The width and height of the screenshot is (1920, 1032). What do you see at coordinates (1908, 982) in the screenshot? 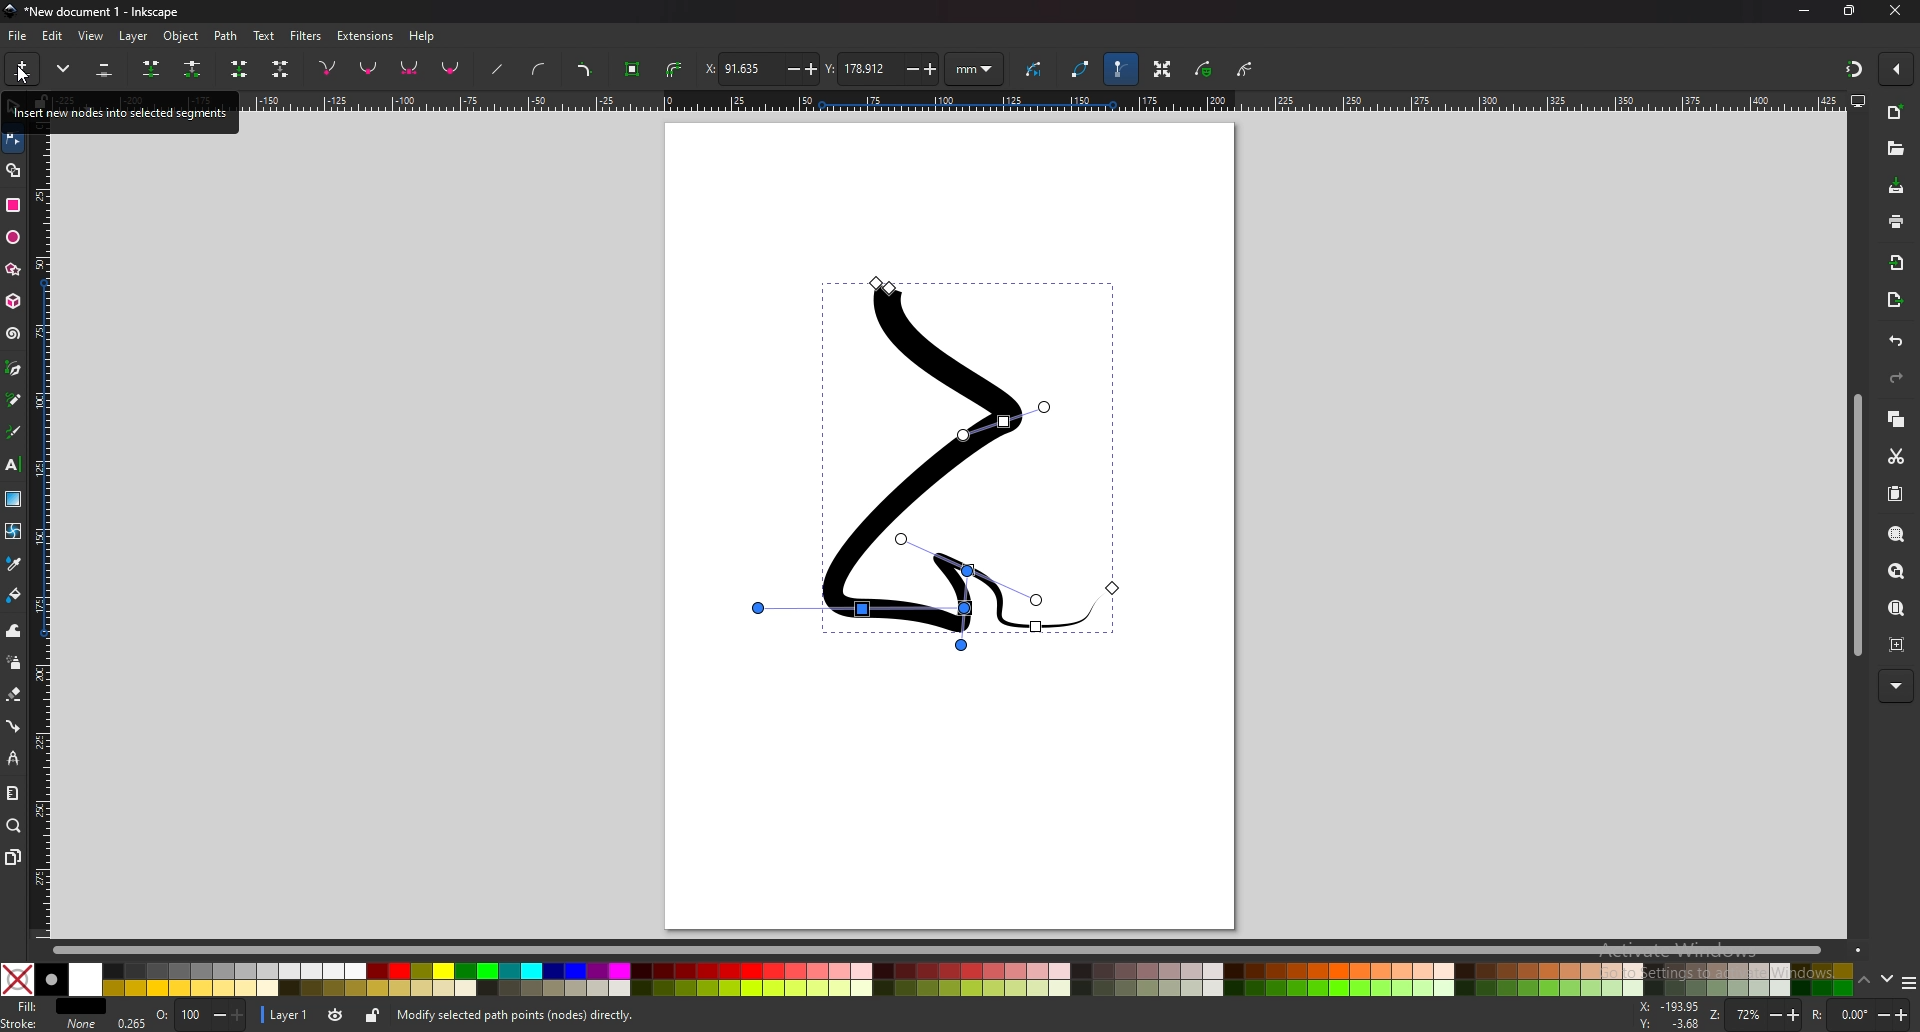
I see `options` at bounding box center [1908, 982].